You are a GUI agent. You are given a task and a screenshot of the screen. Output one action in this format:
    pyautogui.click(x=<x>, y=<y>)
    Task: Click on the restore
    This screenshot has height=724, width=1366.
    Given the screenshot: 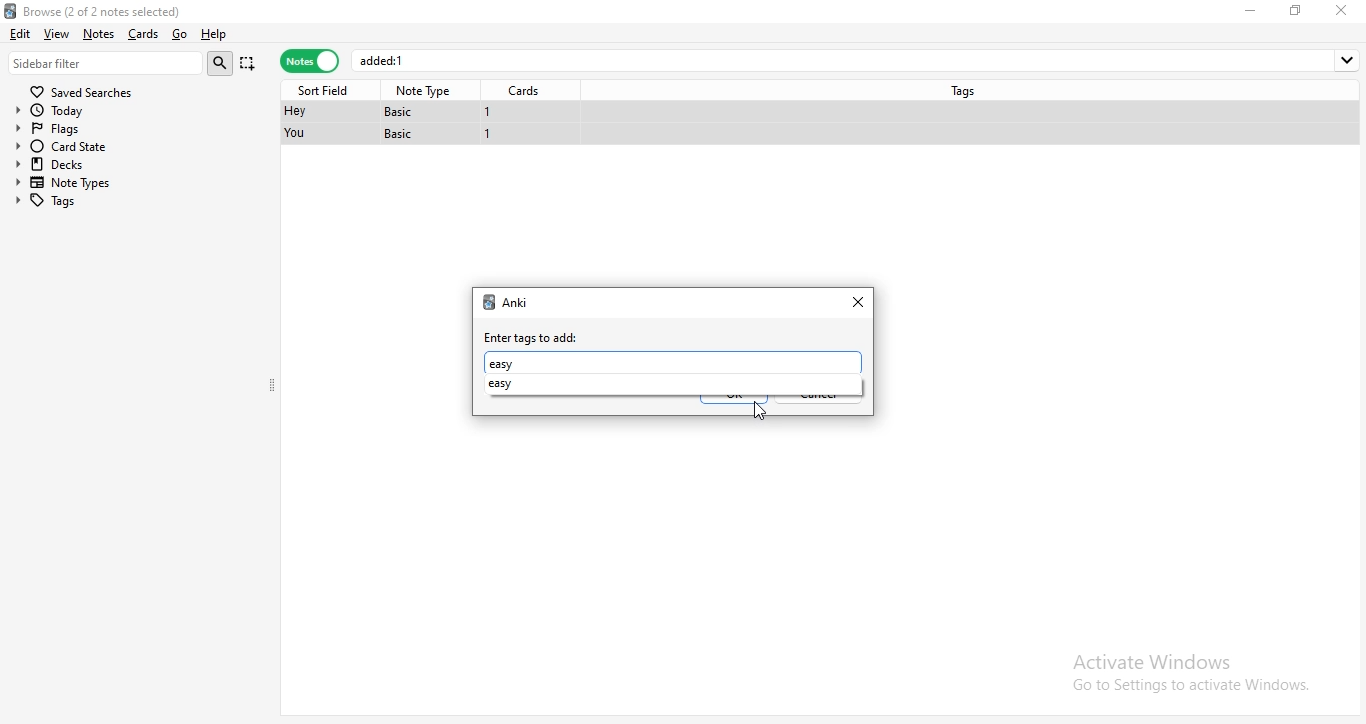 What is the action you would take?
    pyautogui.click(x=1296, y=10)
    